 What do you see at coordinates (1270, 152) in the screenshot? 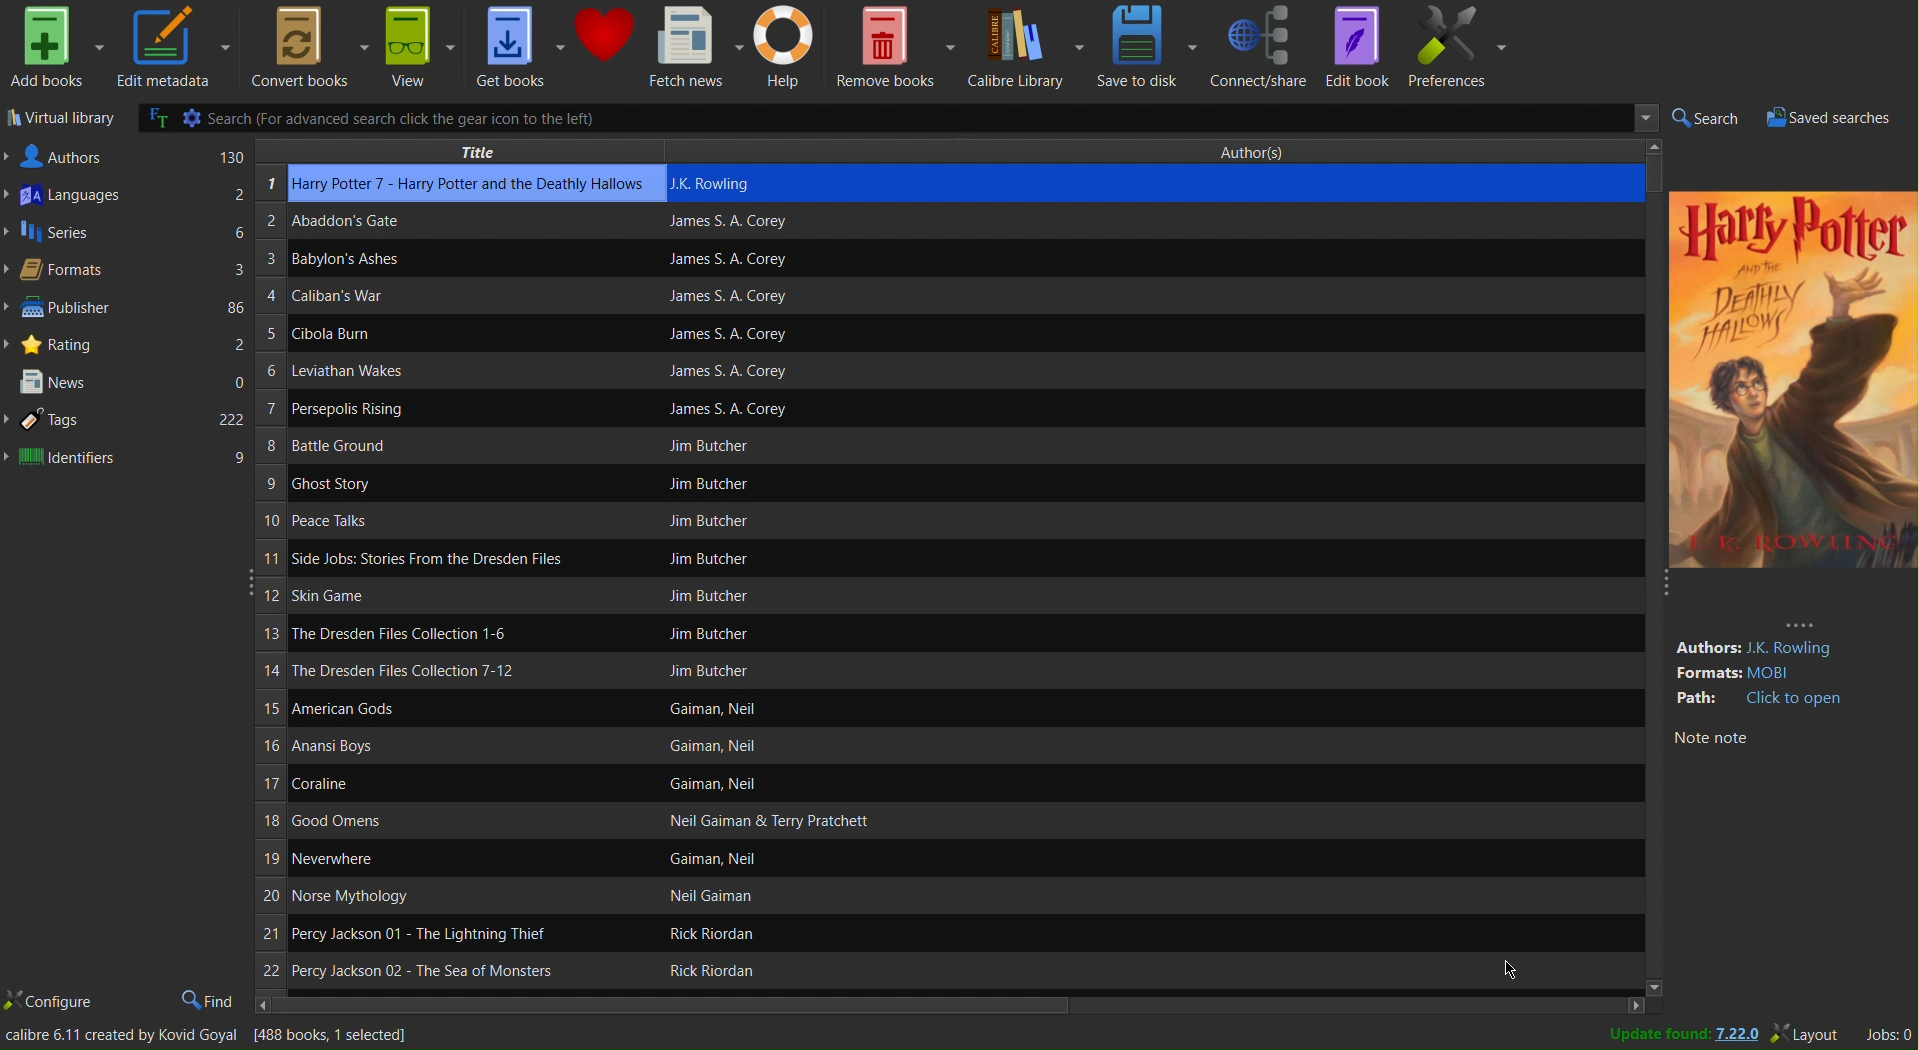
I see `Authors` at bounding box center [1270, 152].